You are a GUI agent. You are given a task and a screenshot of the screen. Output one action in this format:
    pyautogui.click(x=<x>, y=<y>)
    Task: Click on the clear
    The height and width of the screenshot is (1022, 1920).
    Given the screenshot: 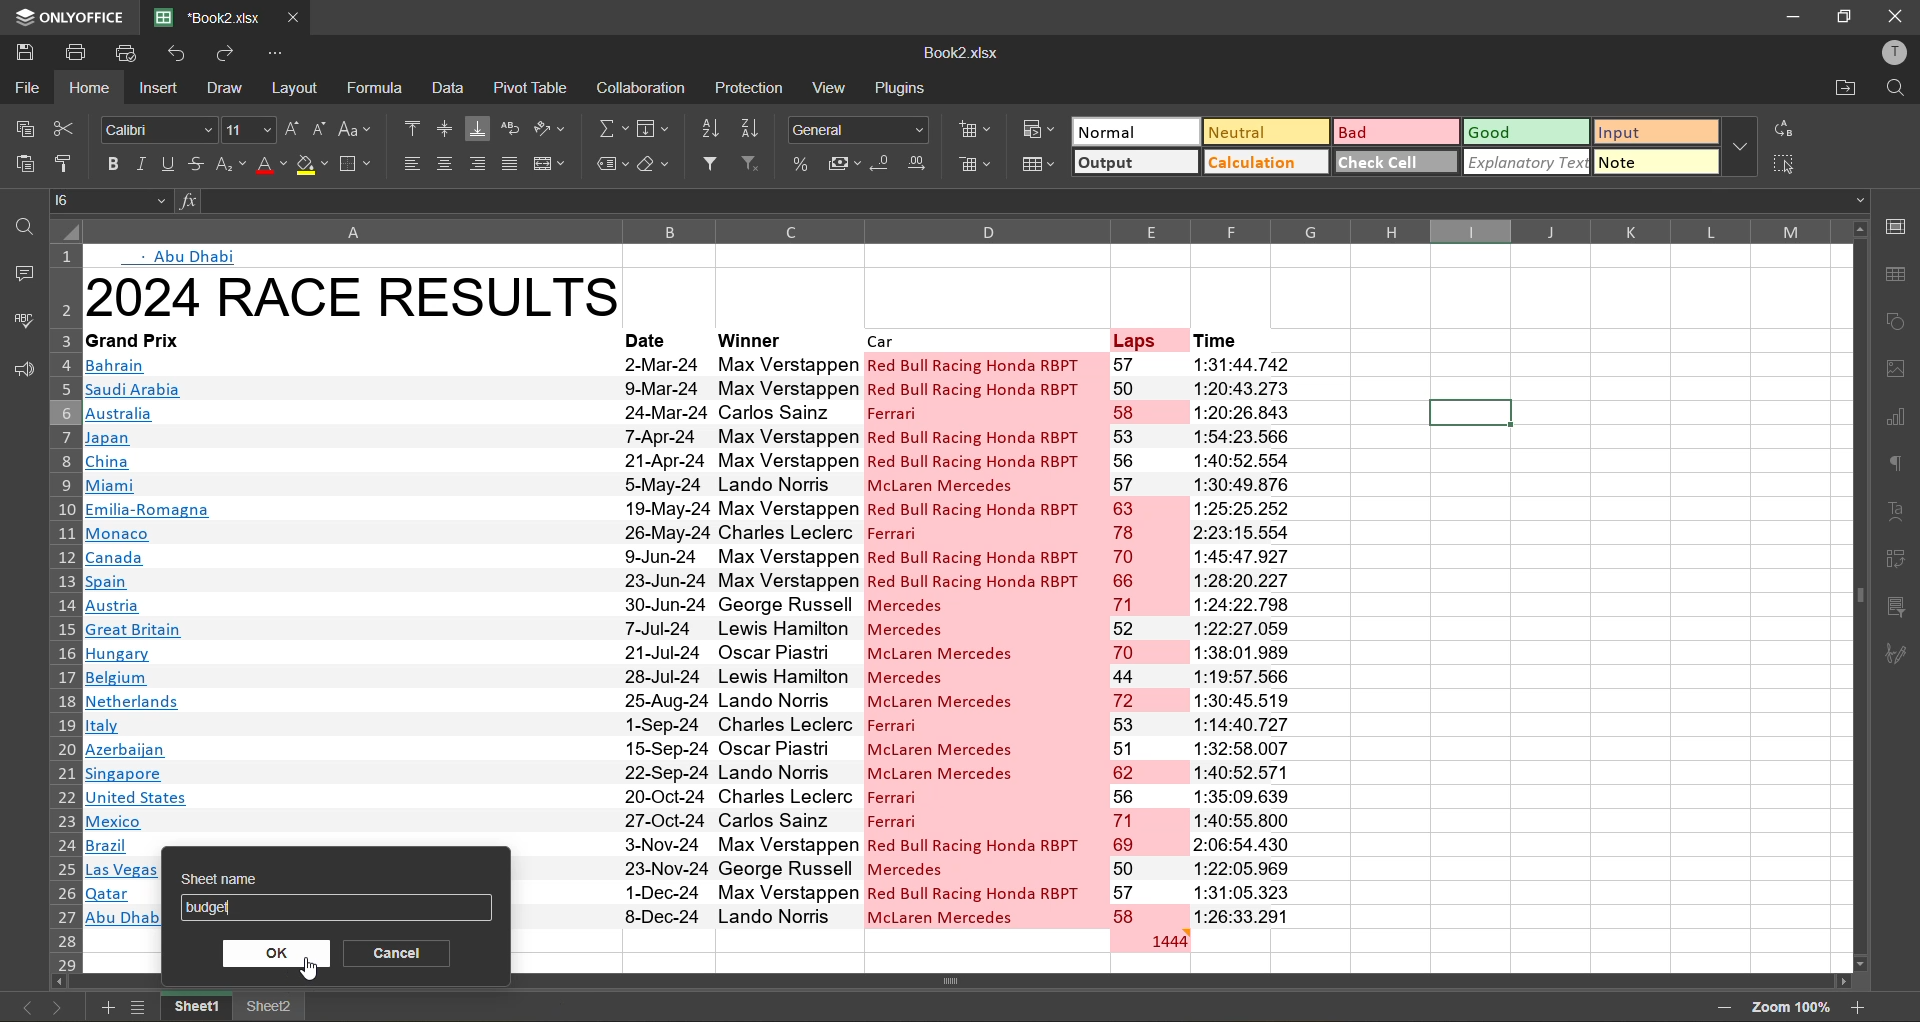 What is the action you would take?
    pyautogui.click(x=655, y=166)
    